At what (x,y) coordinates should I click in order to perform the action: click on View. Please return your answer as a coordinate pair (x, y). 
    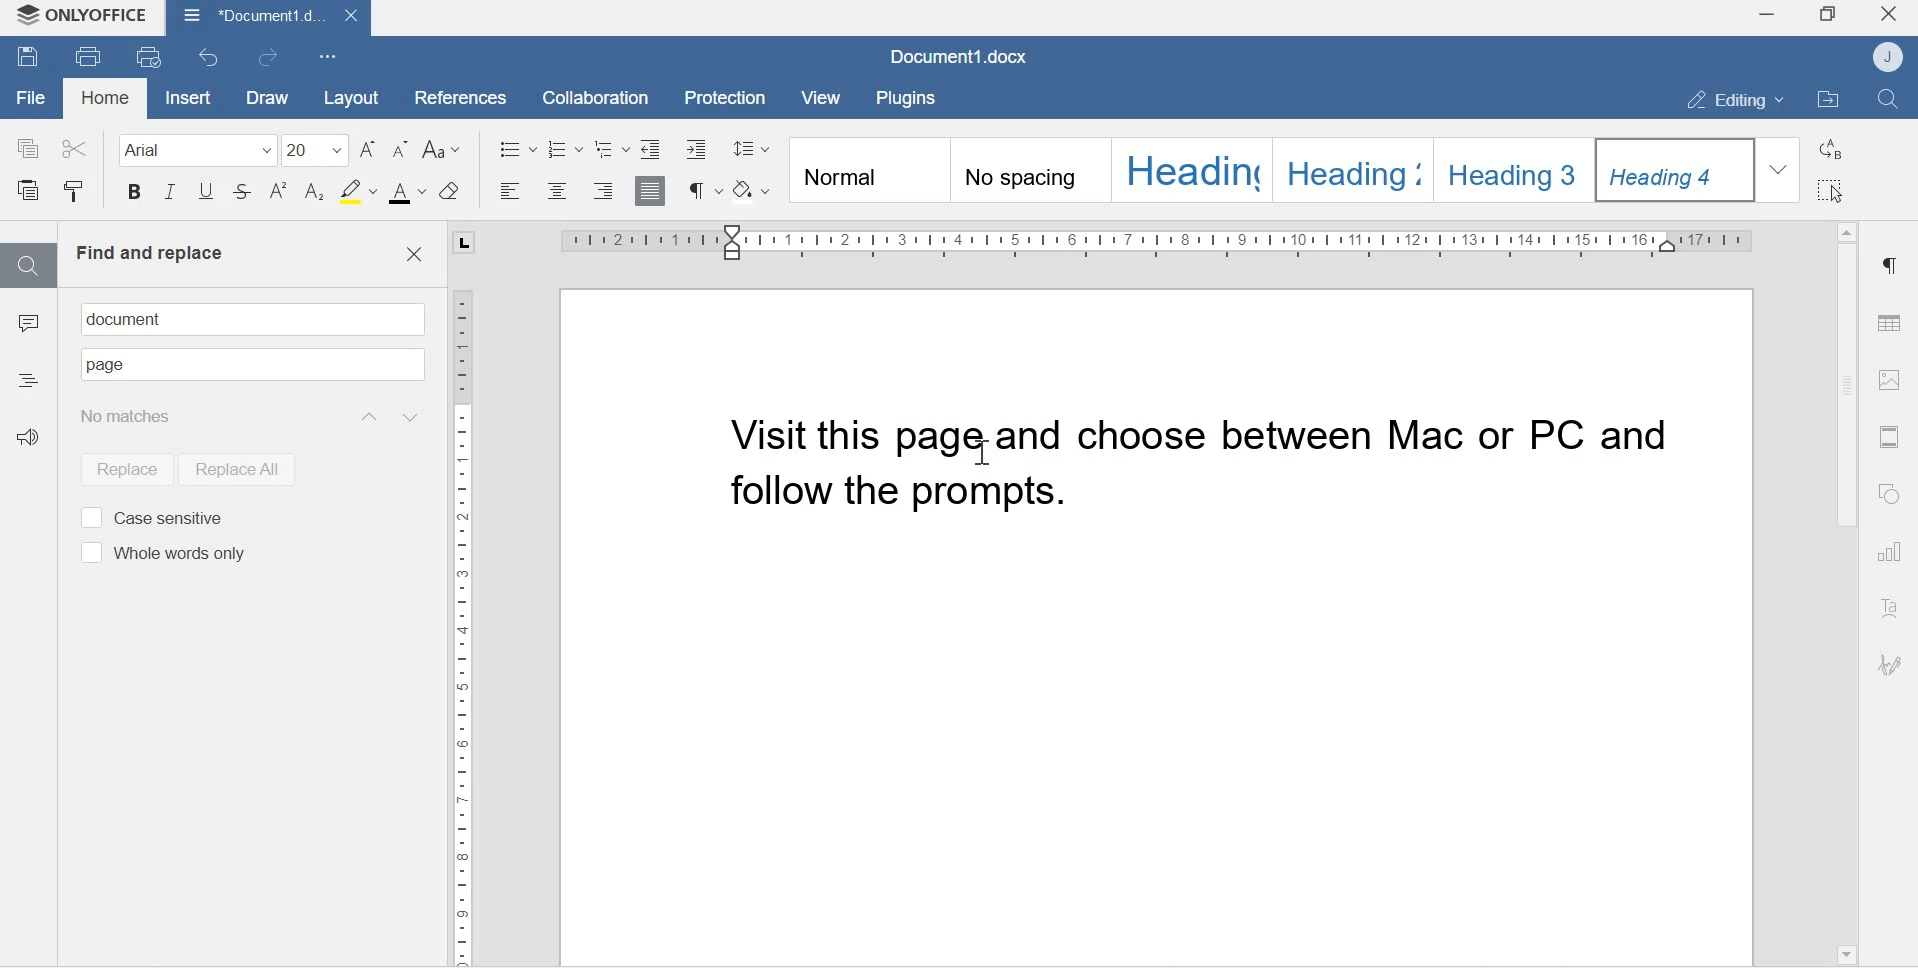
    Looking at the image, I should click on (824, 98).